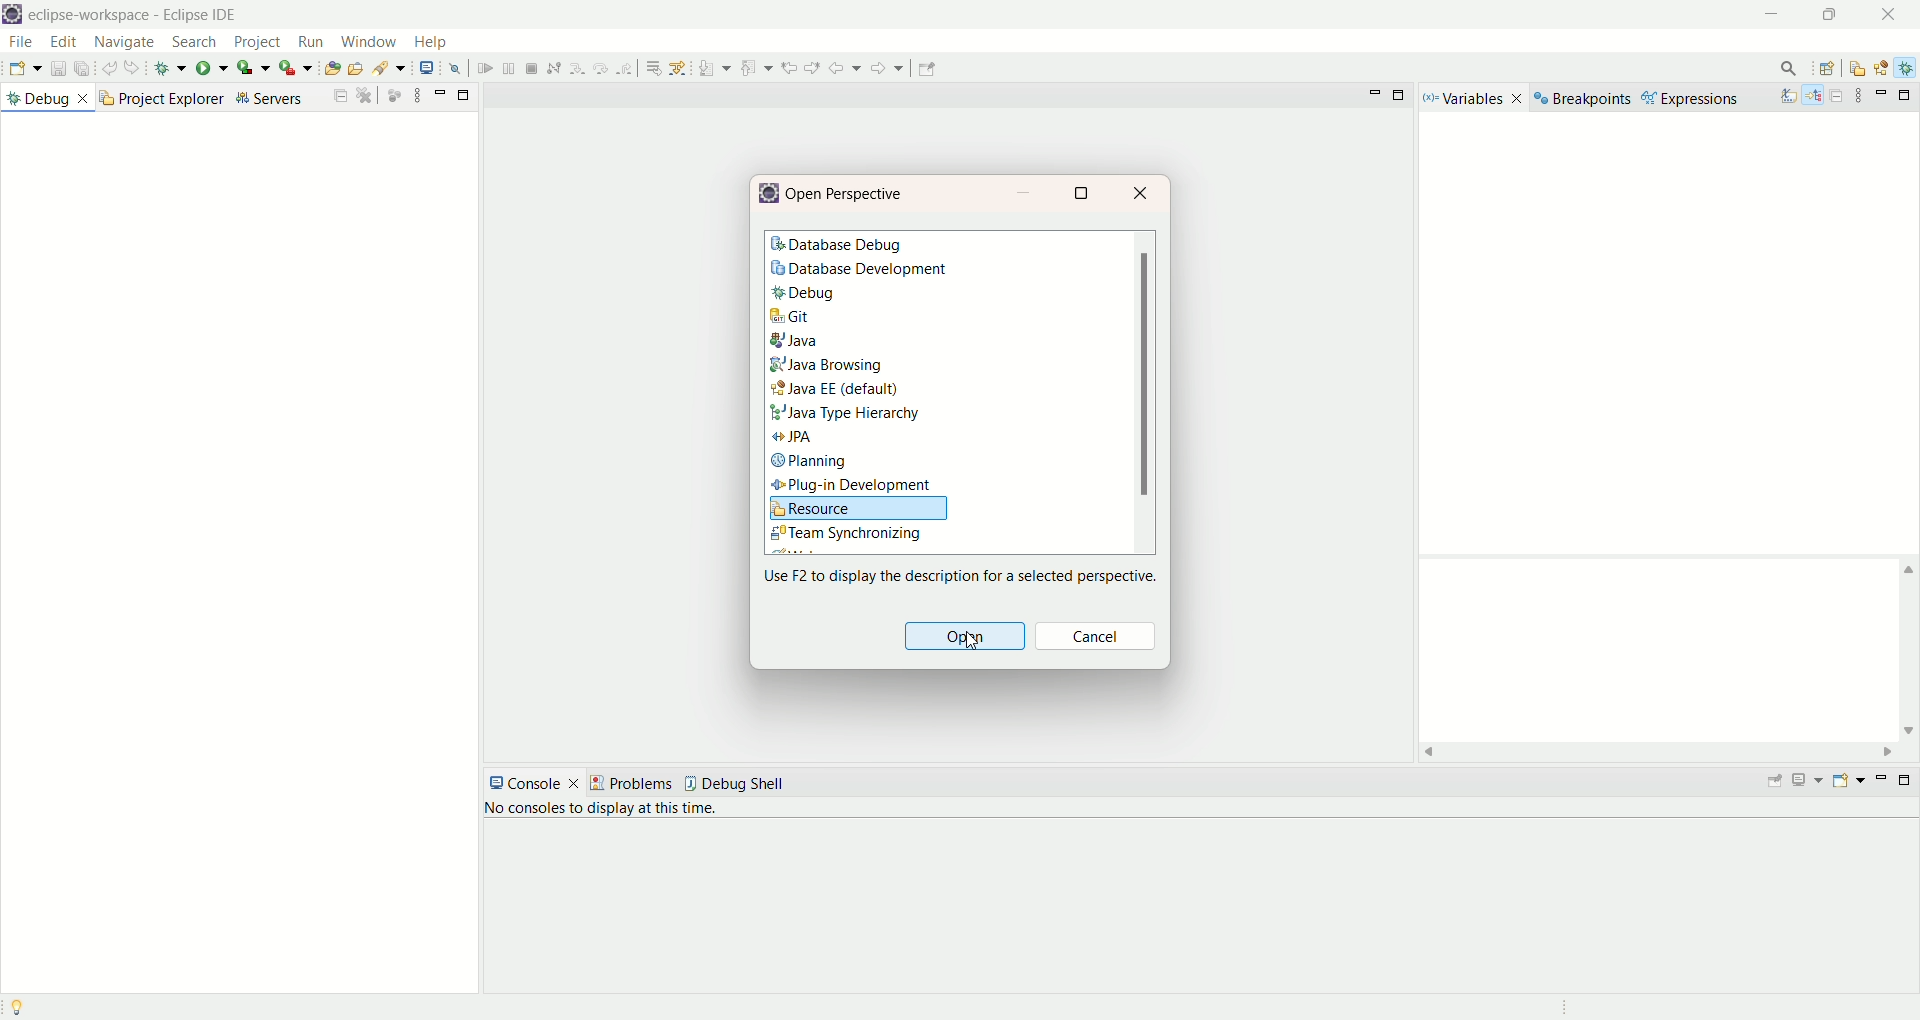 This screenshot has height=1020, width=1920. Describe the element at coordinates (600, 70) in the screenshot. I see `skip all breakpoints` at that location.